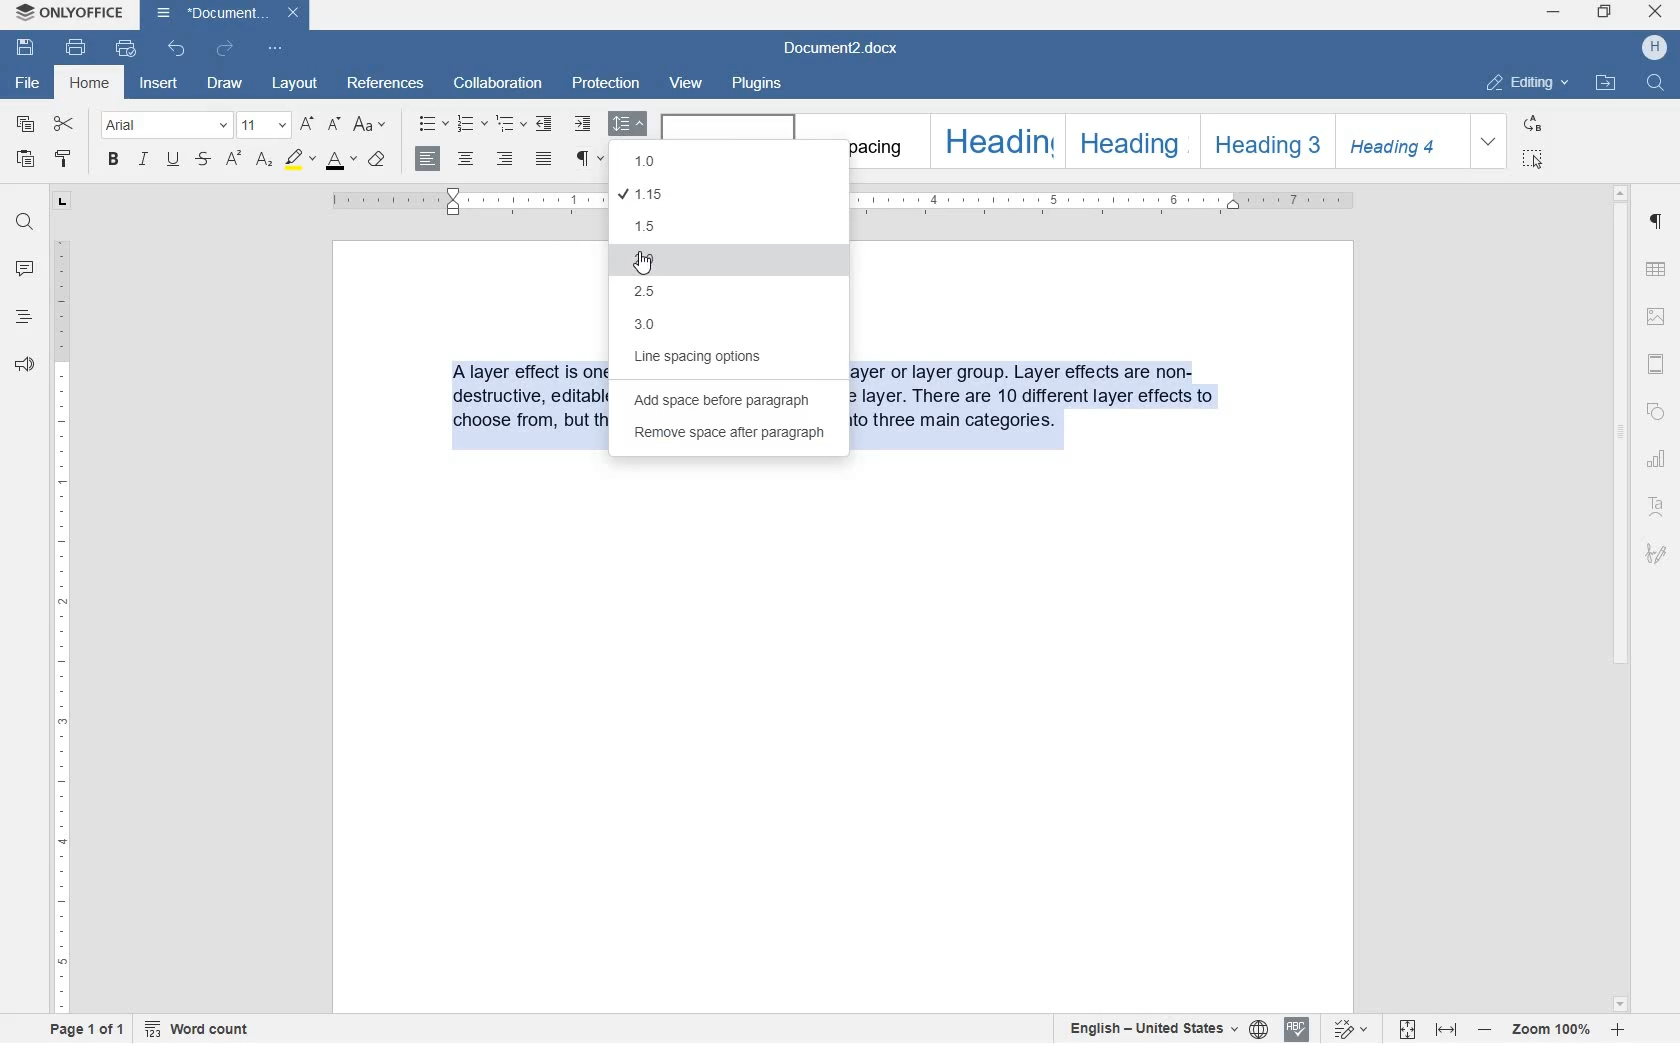 This screenshot has height=1044, width=1680. I want to click on multilevel list, so click(509, 125).